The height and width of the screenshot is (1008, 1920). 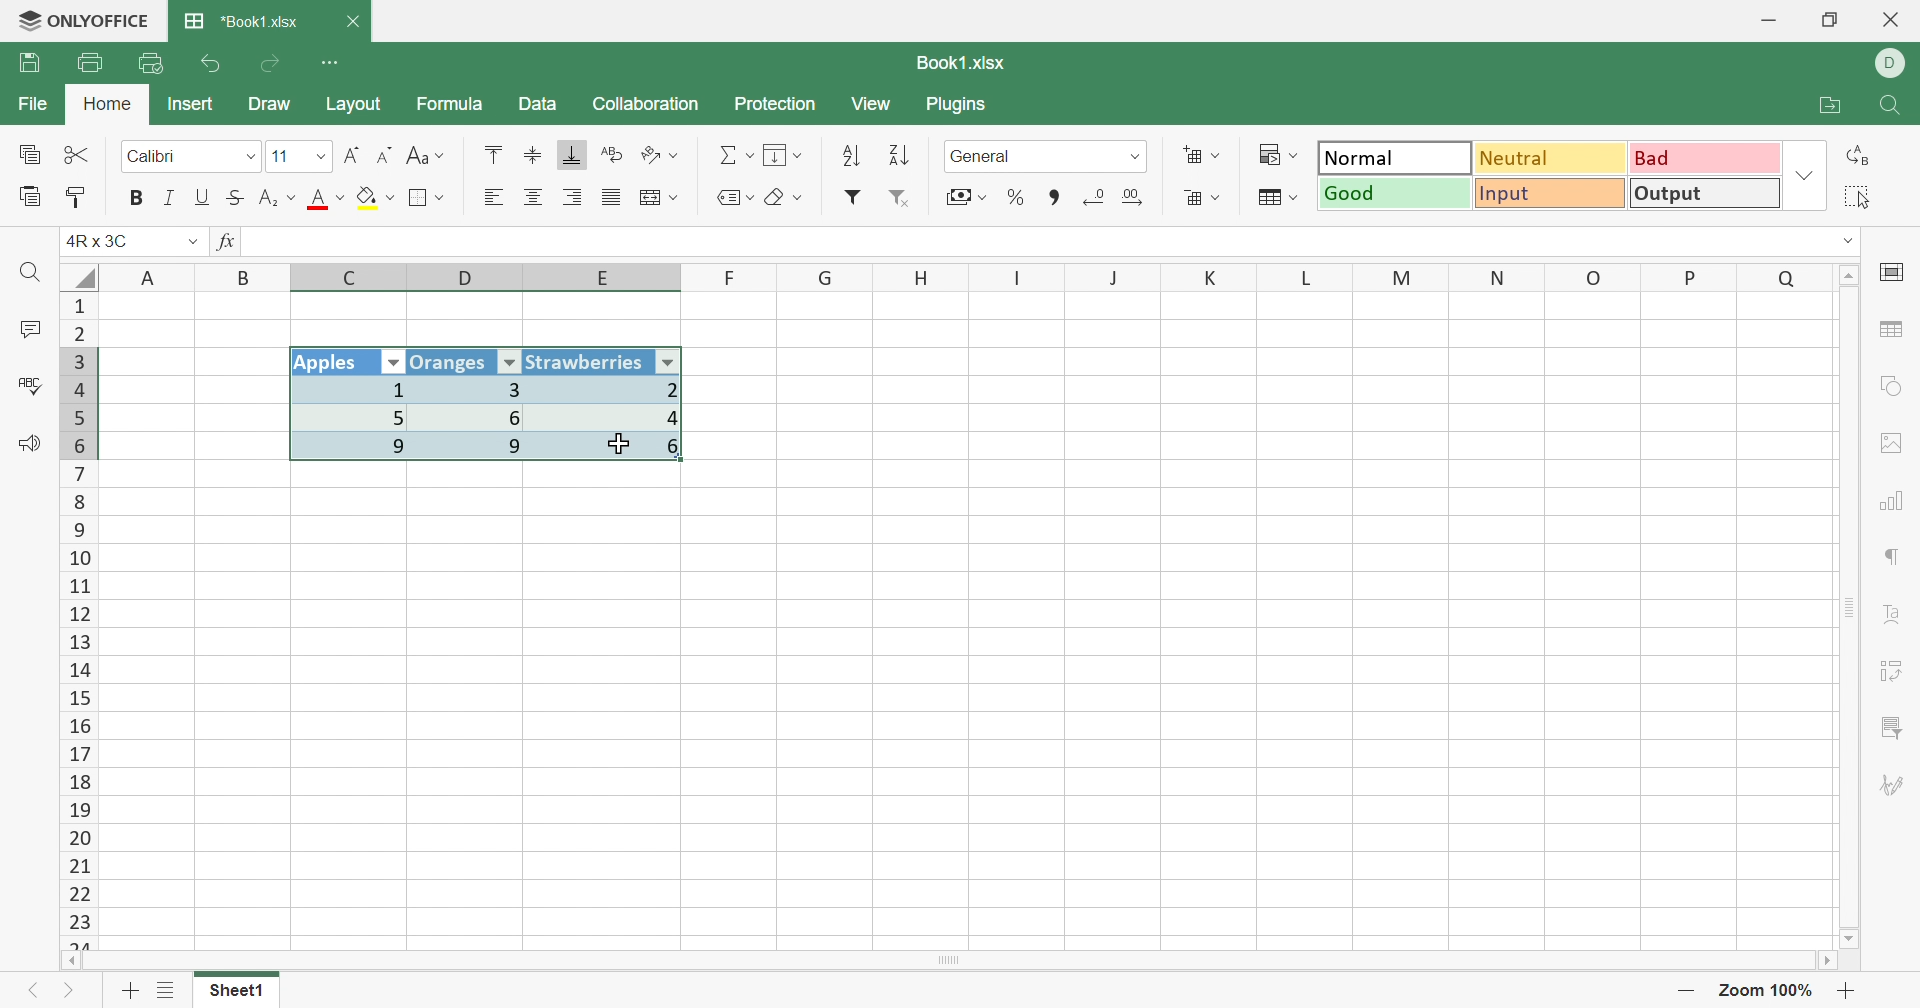 What do you see at coordinates (31, 995) in the screenshot?
I see `Previous` at bounding box center [31, 995].